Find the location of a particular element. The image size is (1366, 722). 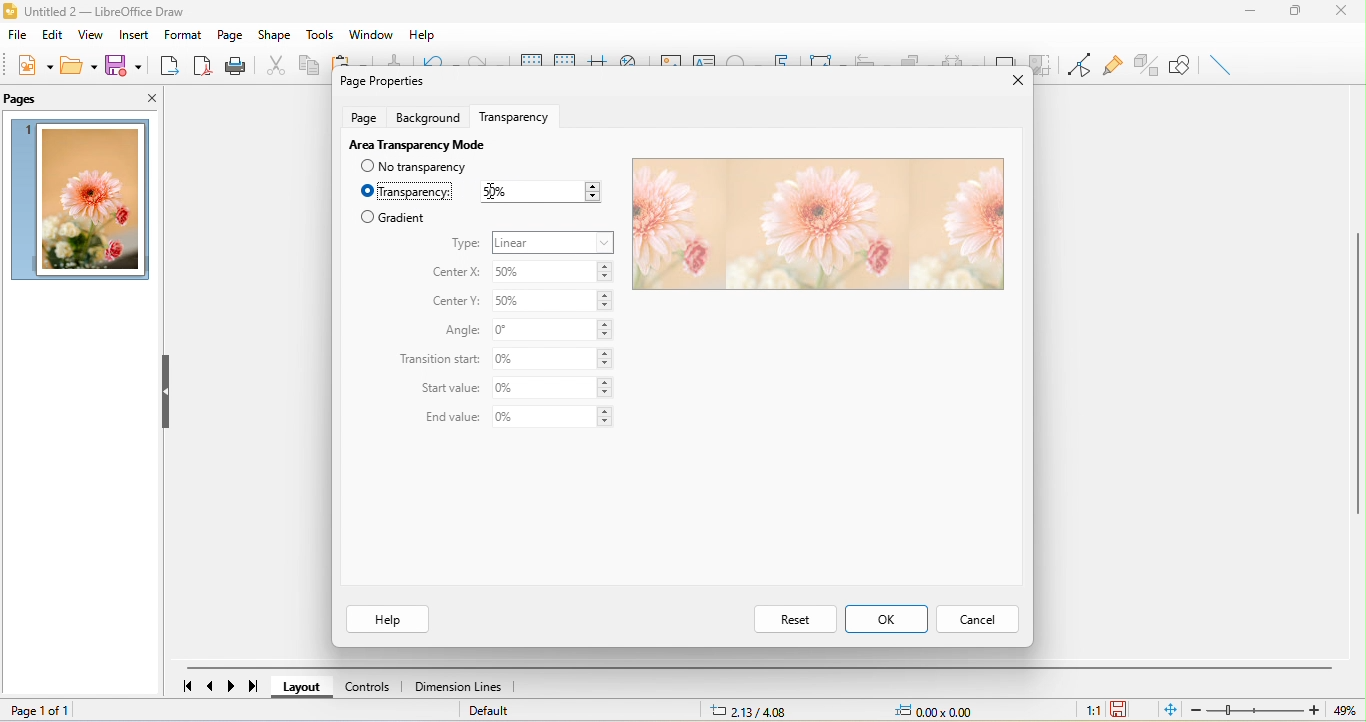

open is located at coordinates (77, 65).